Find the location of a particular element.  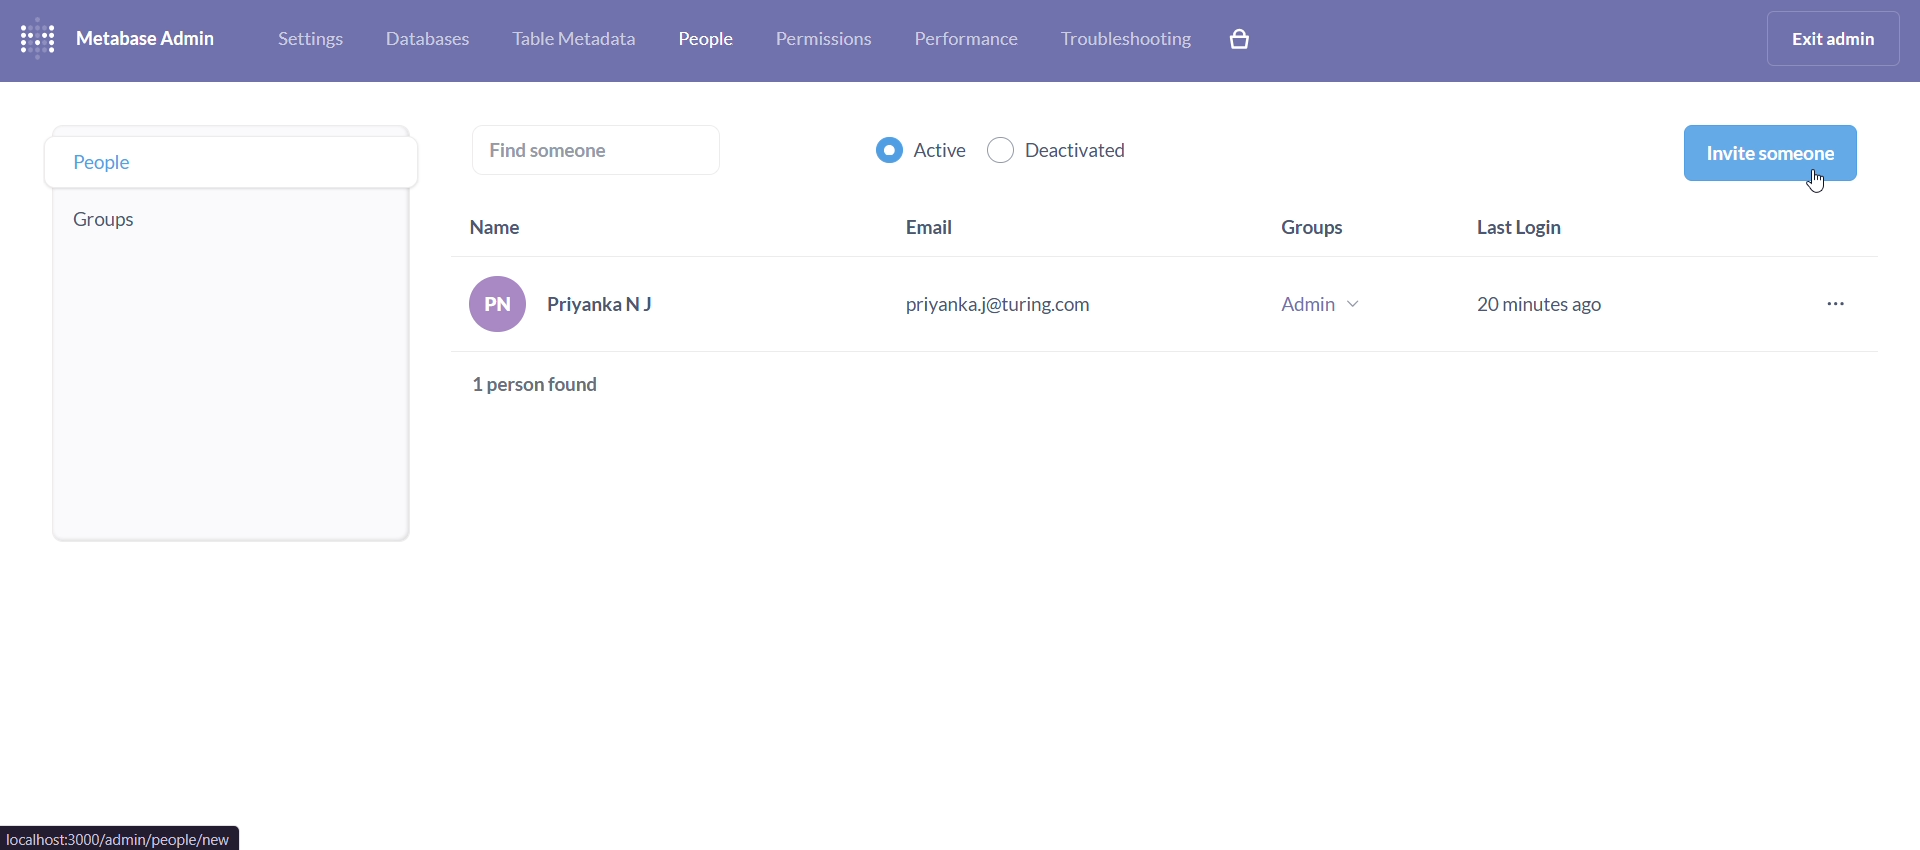

troubleshooting is located at coordinates (1124, 40).